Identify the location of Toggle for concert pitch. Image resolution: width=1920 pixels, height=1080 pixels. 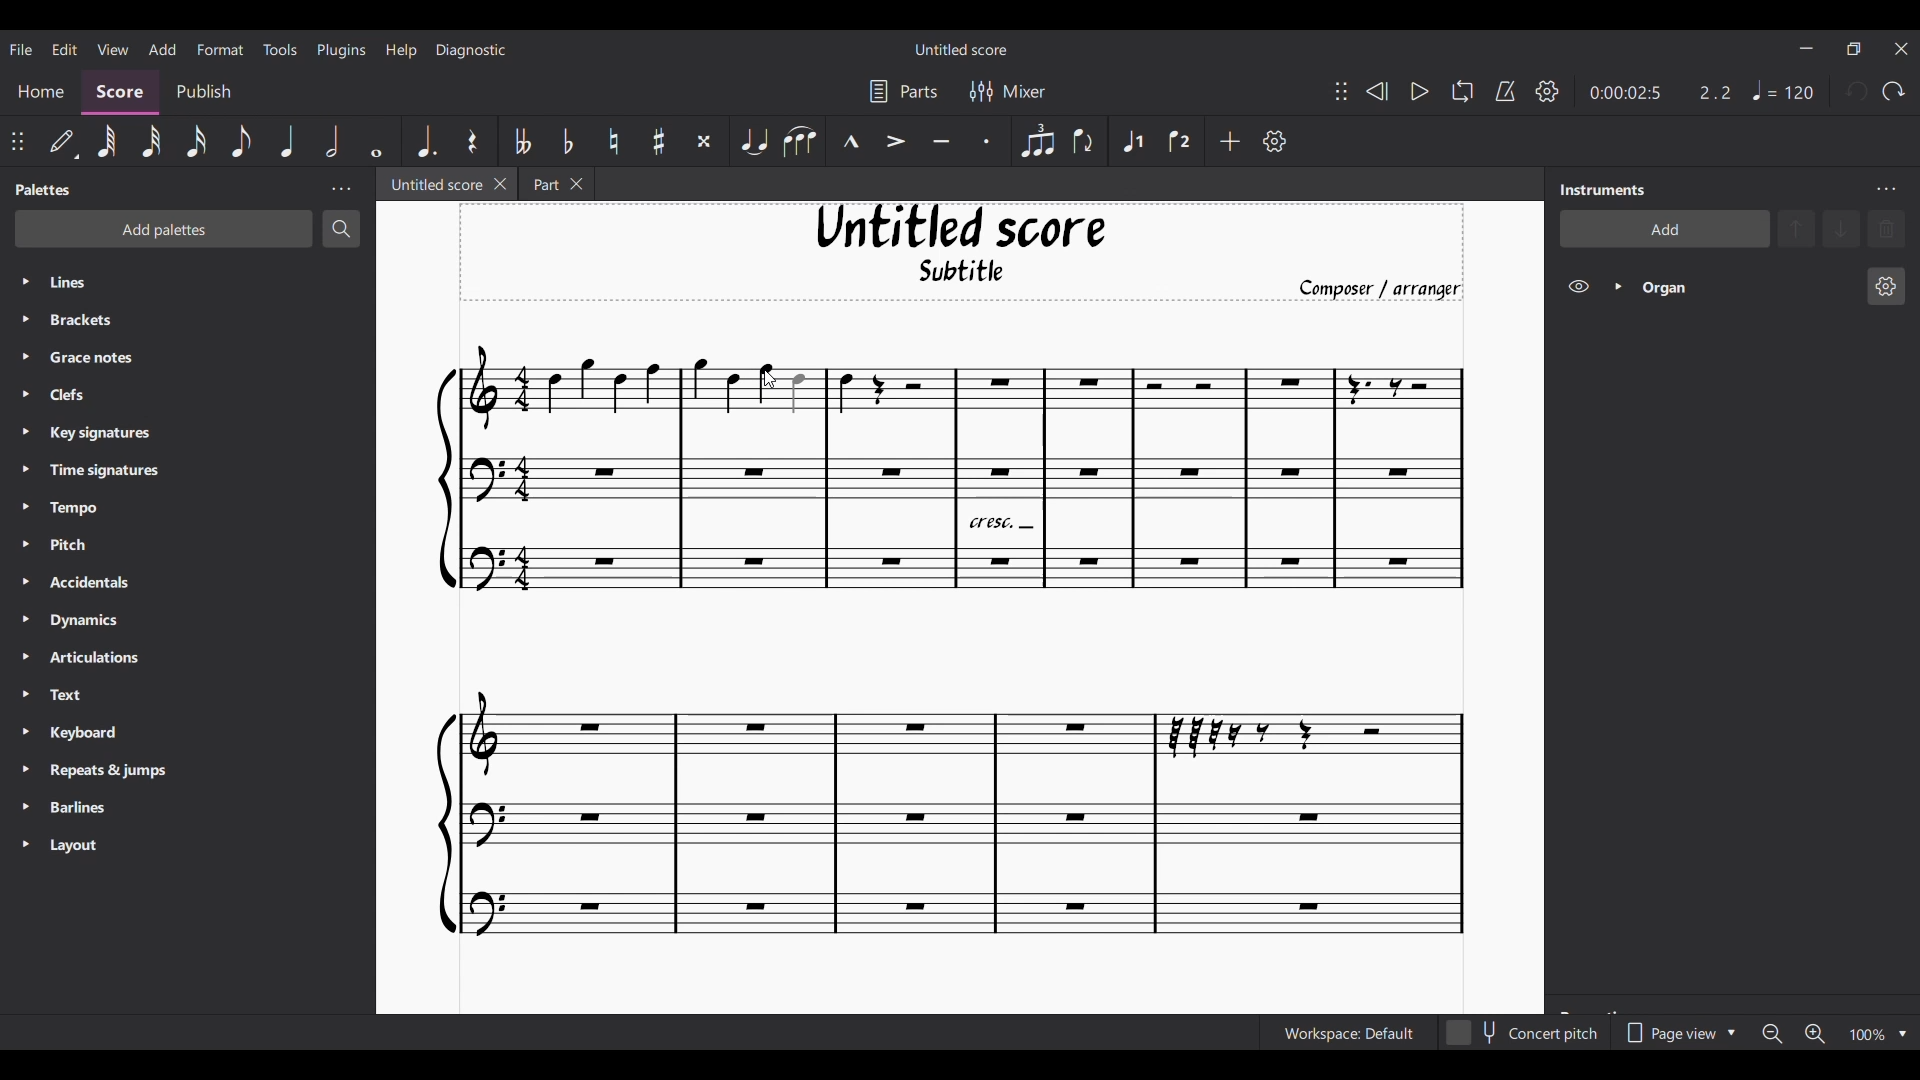
(1523, 1033).